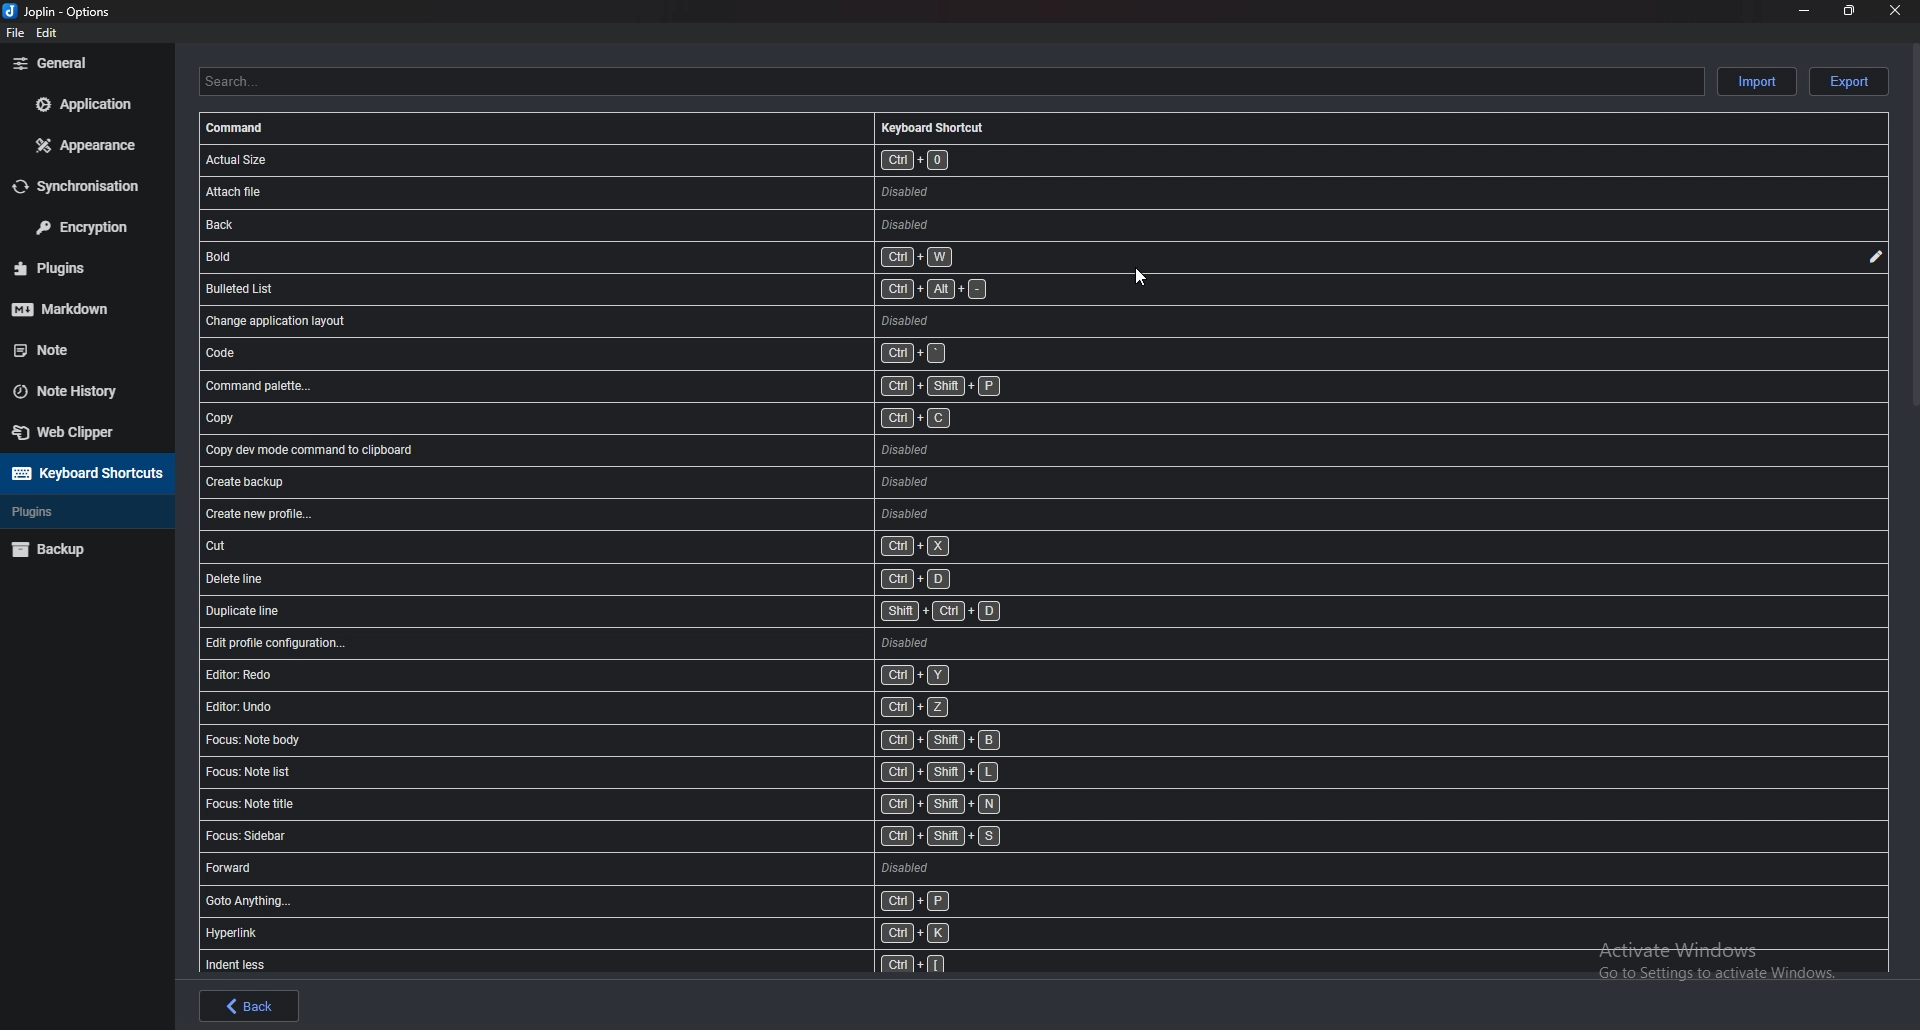  Describe the element at coordinates (79, 511) in the screenshot. I see `Plugins` at that location.